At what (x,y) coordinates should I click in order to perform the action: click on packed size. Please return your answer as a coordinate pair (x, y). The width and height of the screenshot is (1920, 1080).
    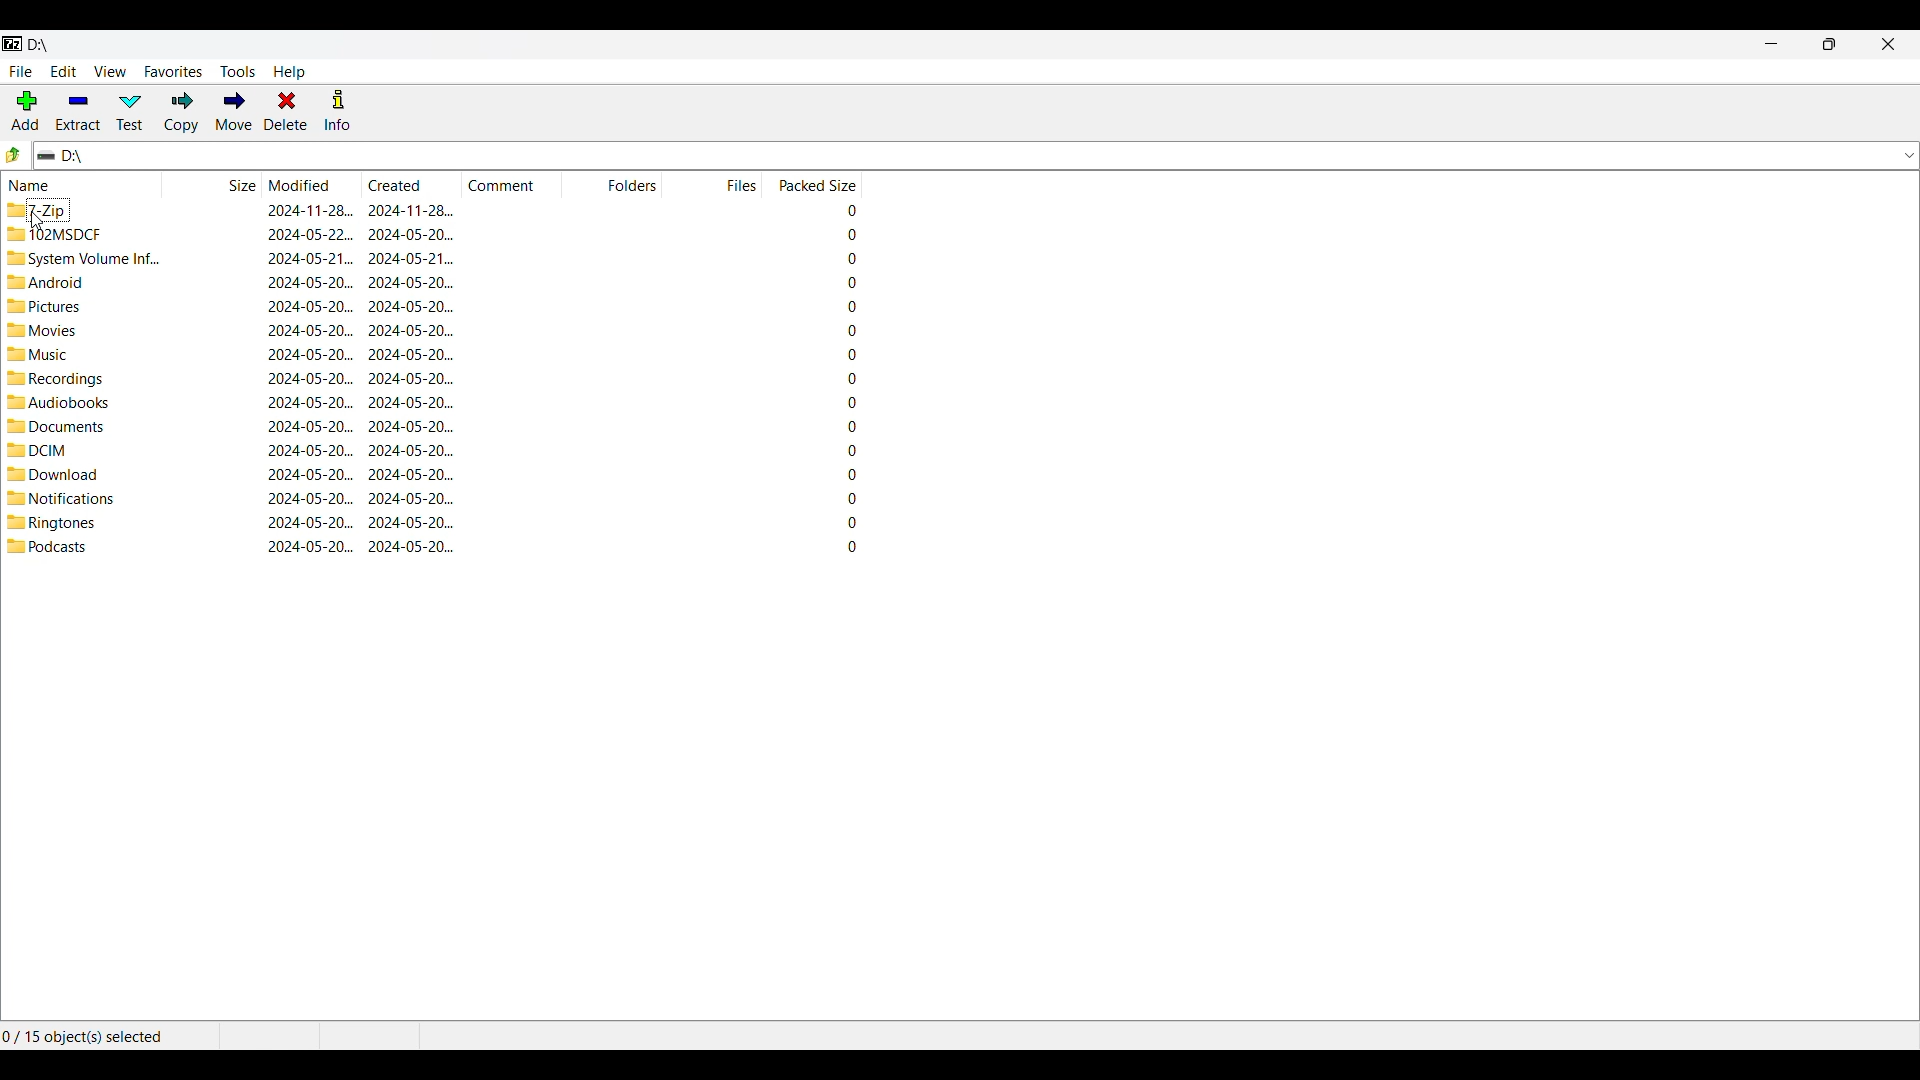
    Looking at the image, I should click on (846, 474).